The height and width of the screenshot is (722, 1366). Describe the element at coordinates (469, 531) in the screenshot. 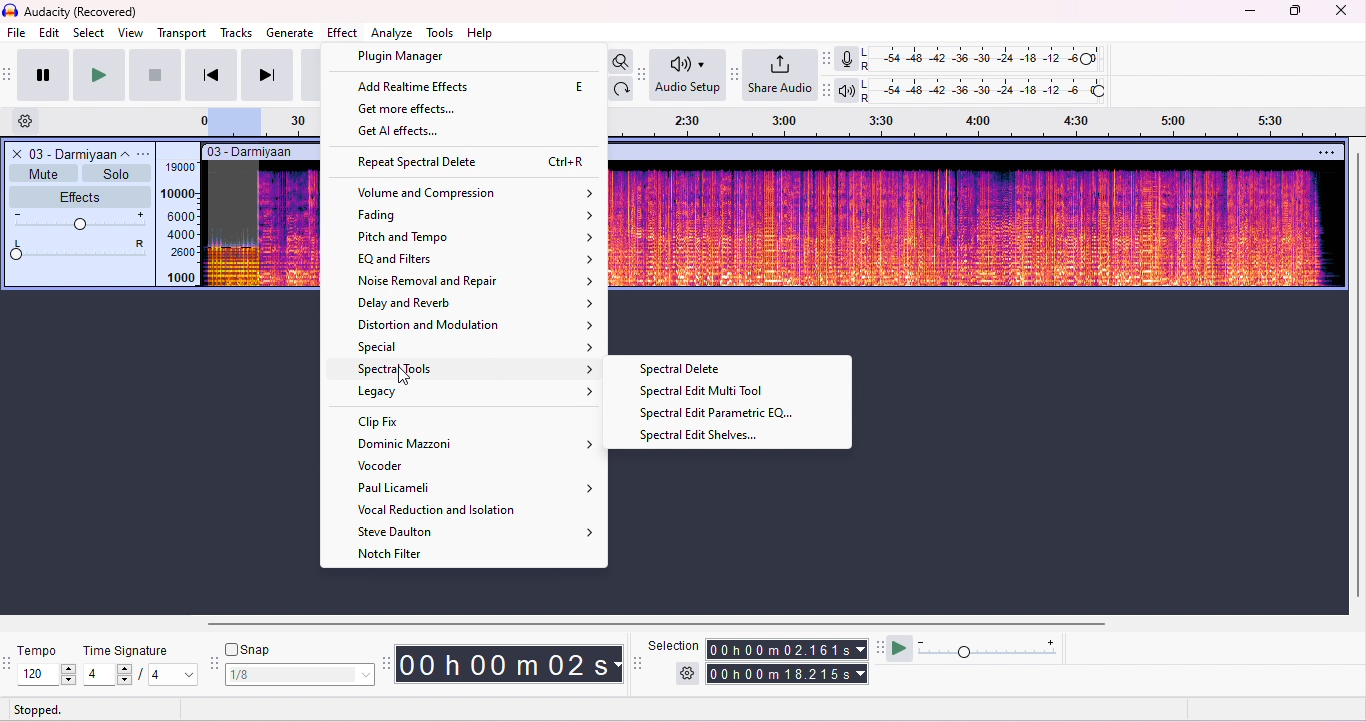

I see `steve daulton` at that location.